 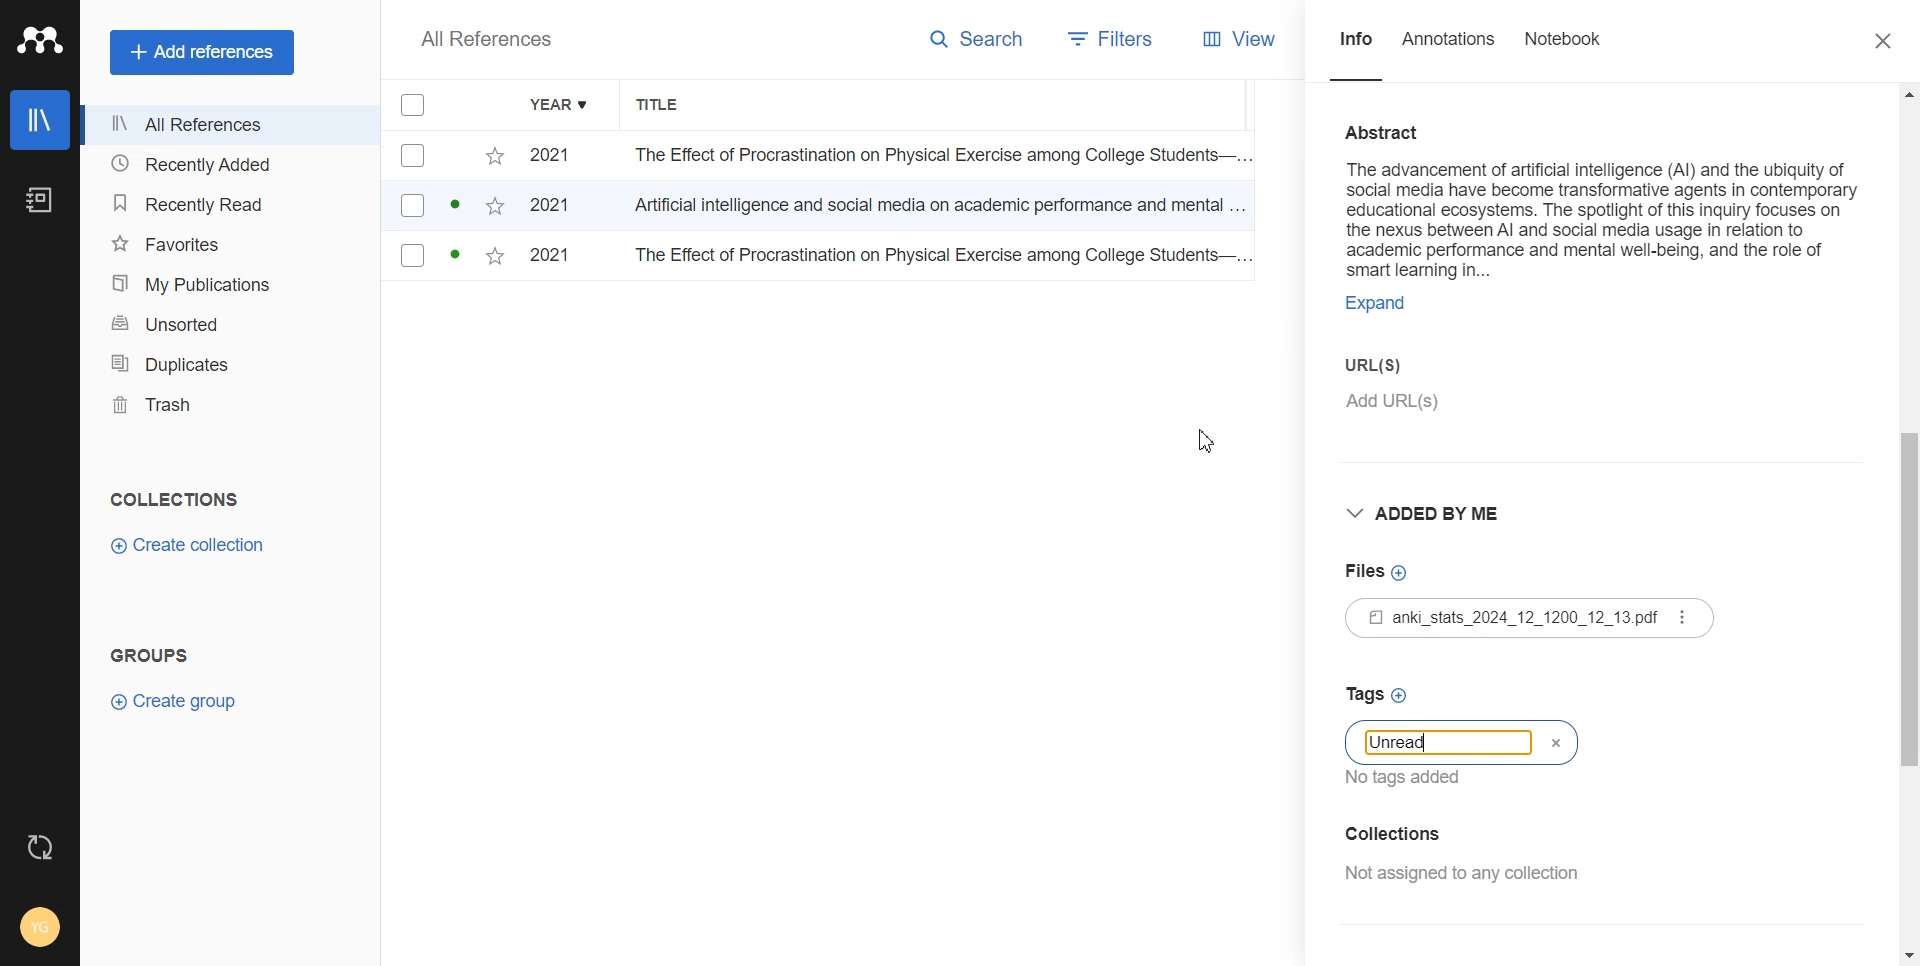 What do you see at coordinates (1462, 833) in the screenshot?
I see `Add collection` at bounding box center [1462, 833].